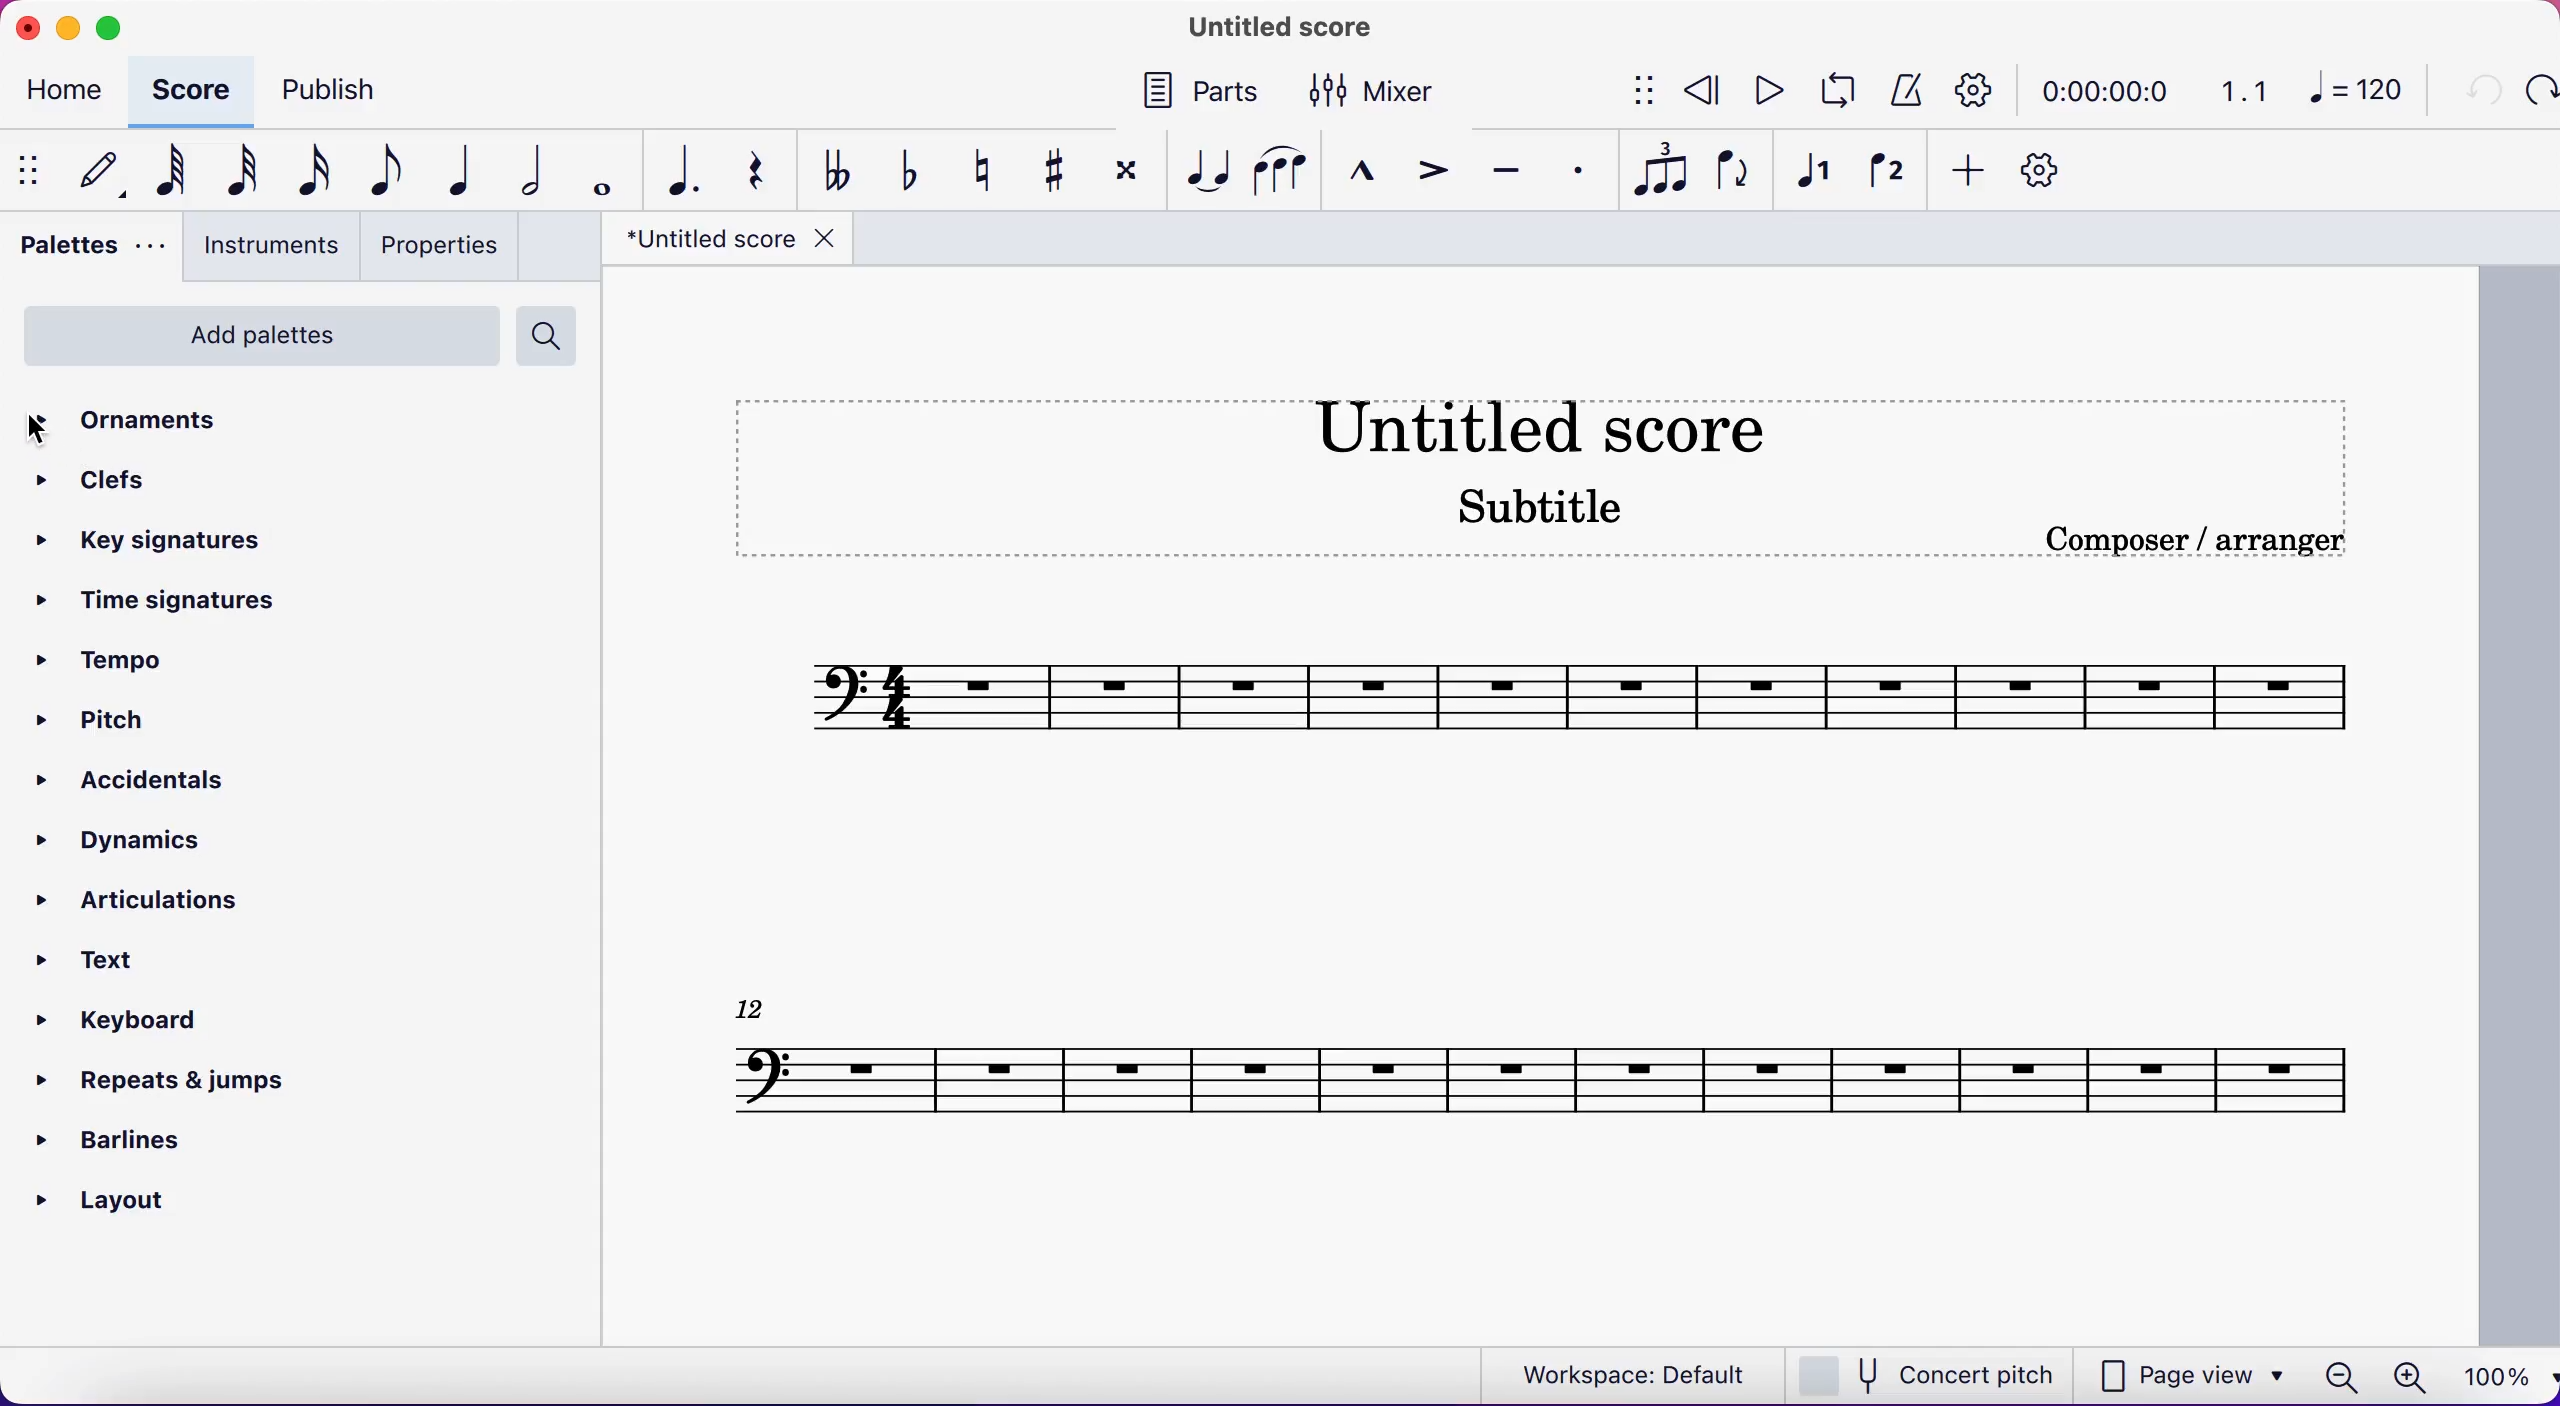  Describe the element at coordinates (755, 170) in the screenshot. I see `rest` at that location.